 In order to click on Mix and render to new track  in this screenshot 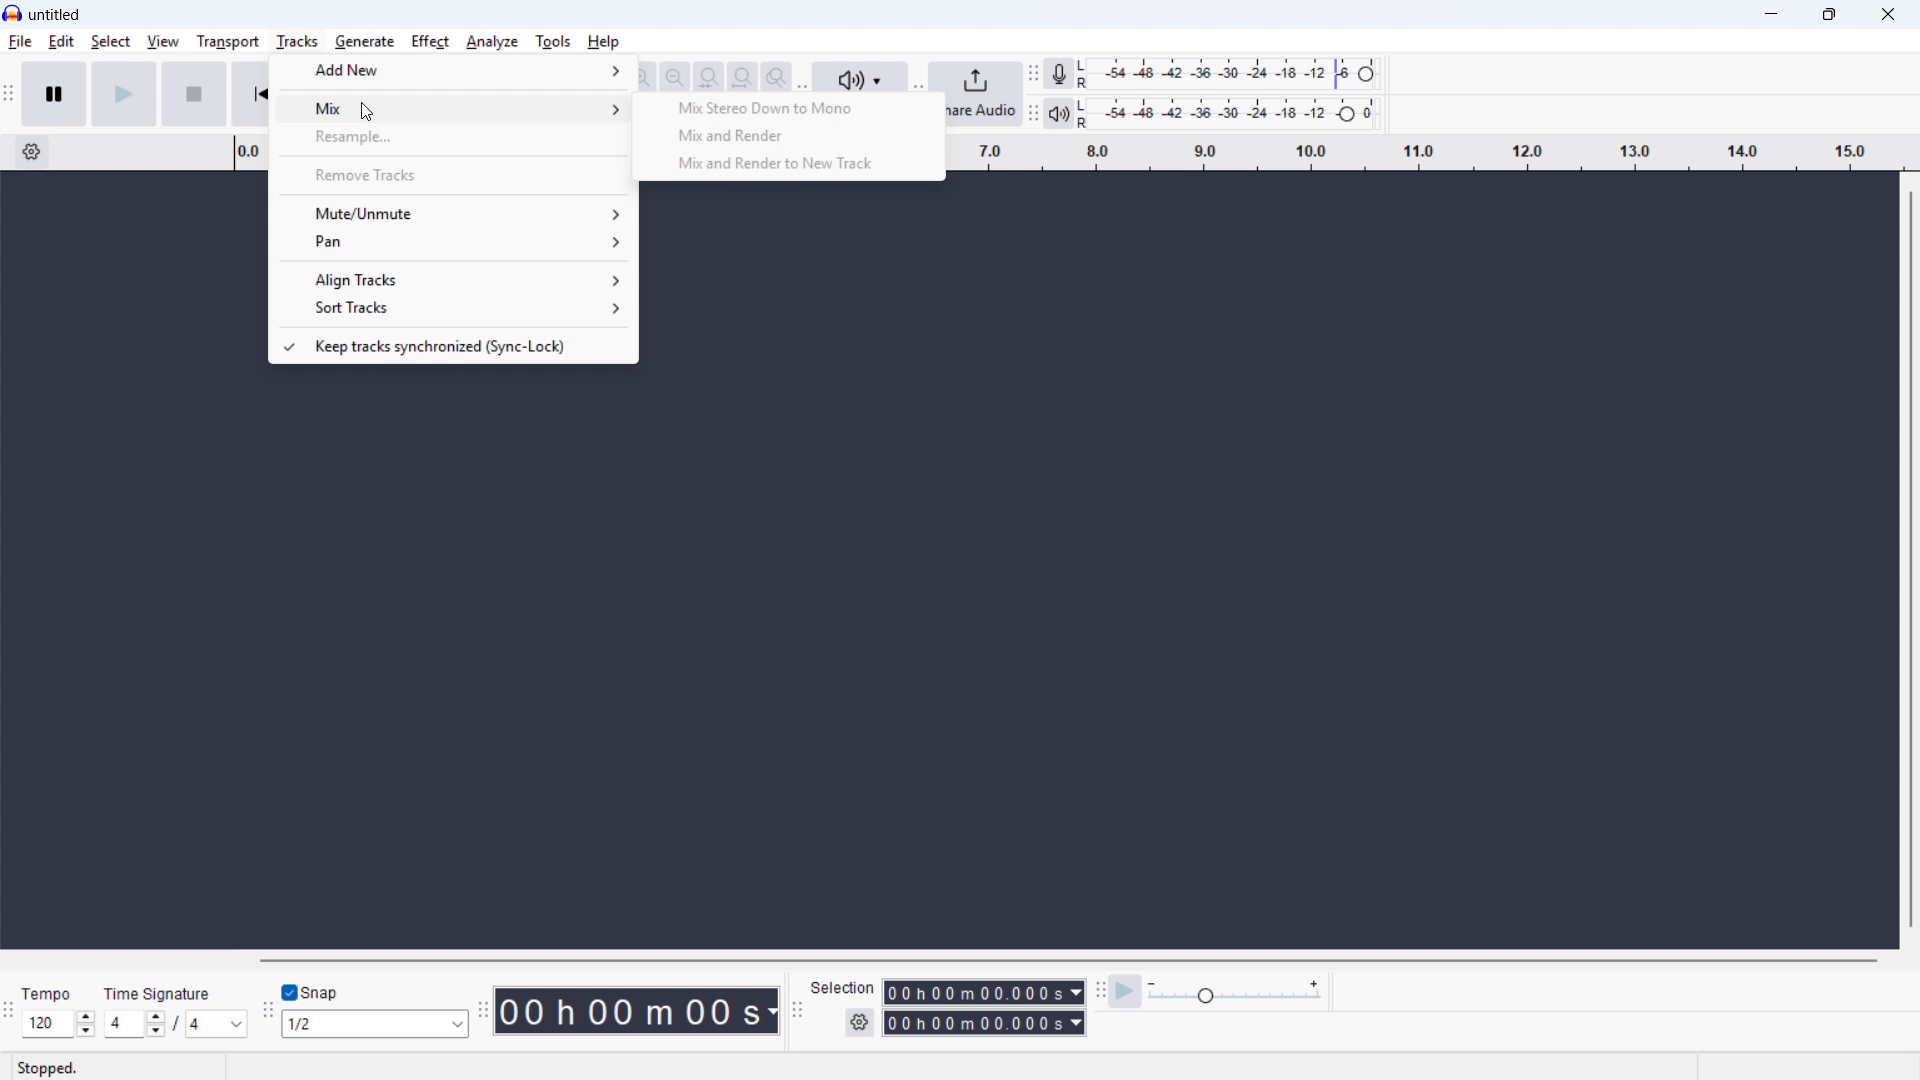, I will do `click(788, 165)`.